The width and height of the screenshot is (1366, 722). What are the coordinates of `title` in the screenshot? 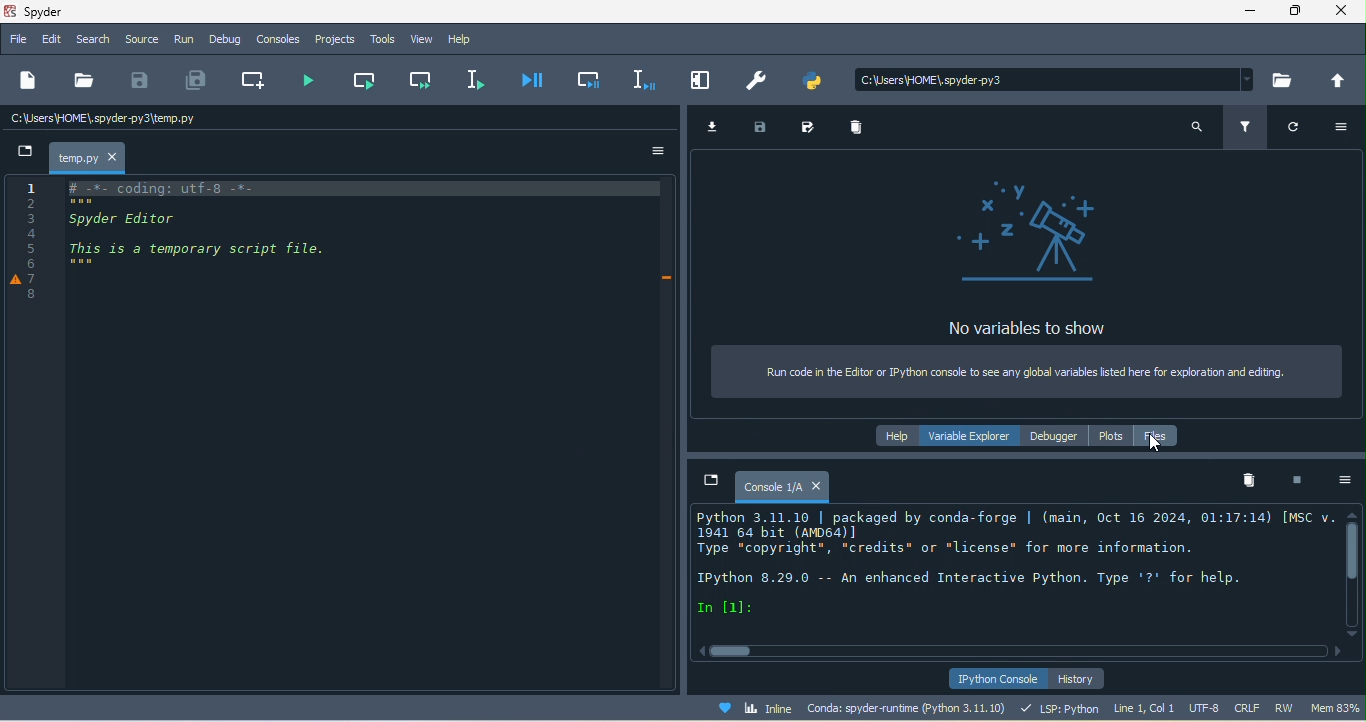 It's located at (55, 12).